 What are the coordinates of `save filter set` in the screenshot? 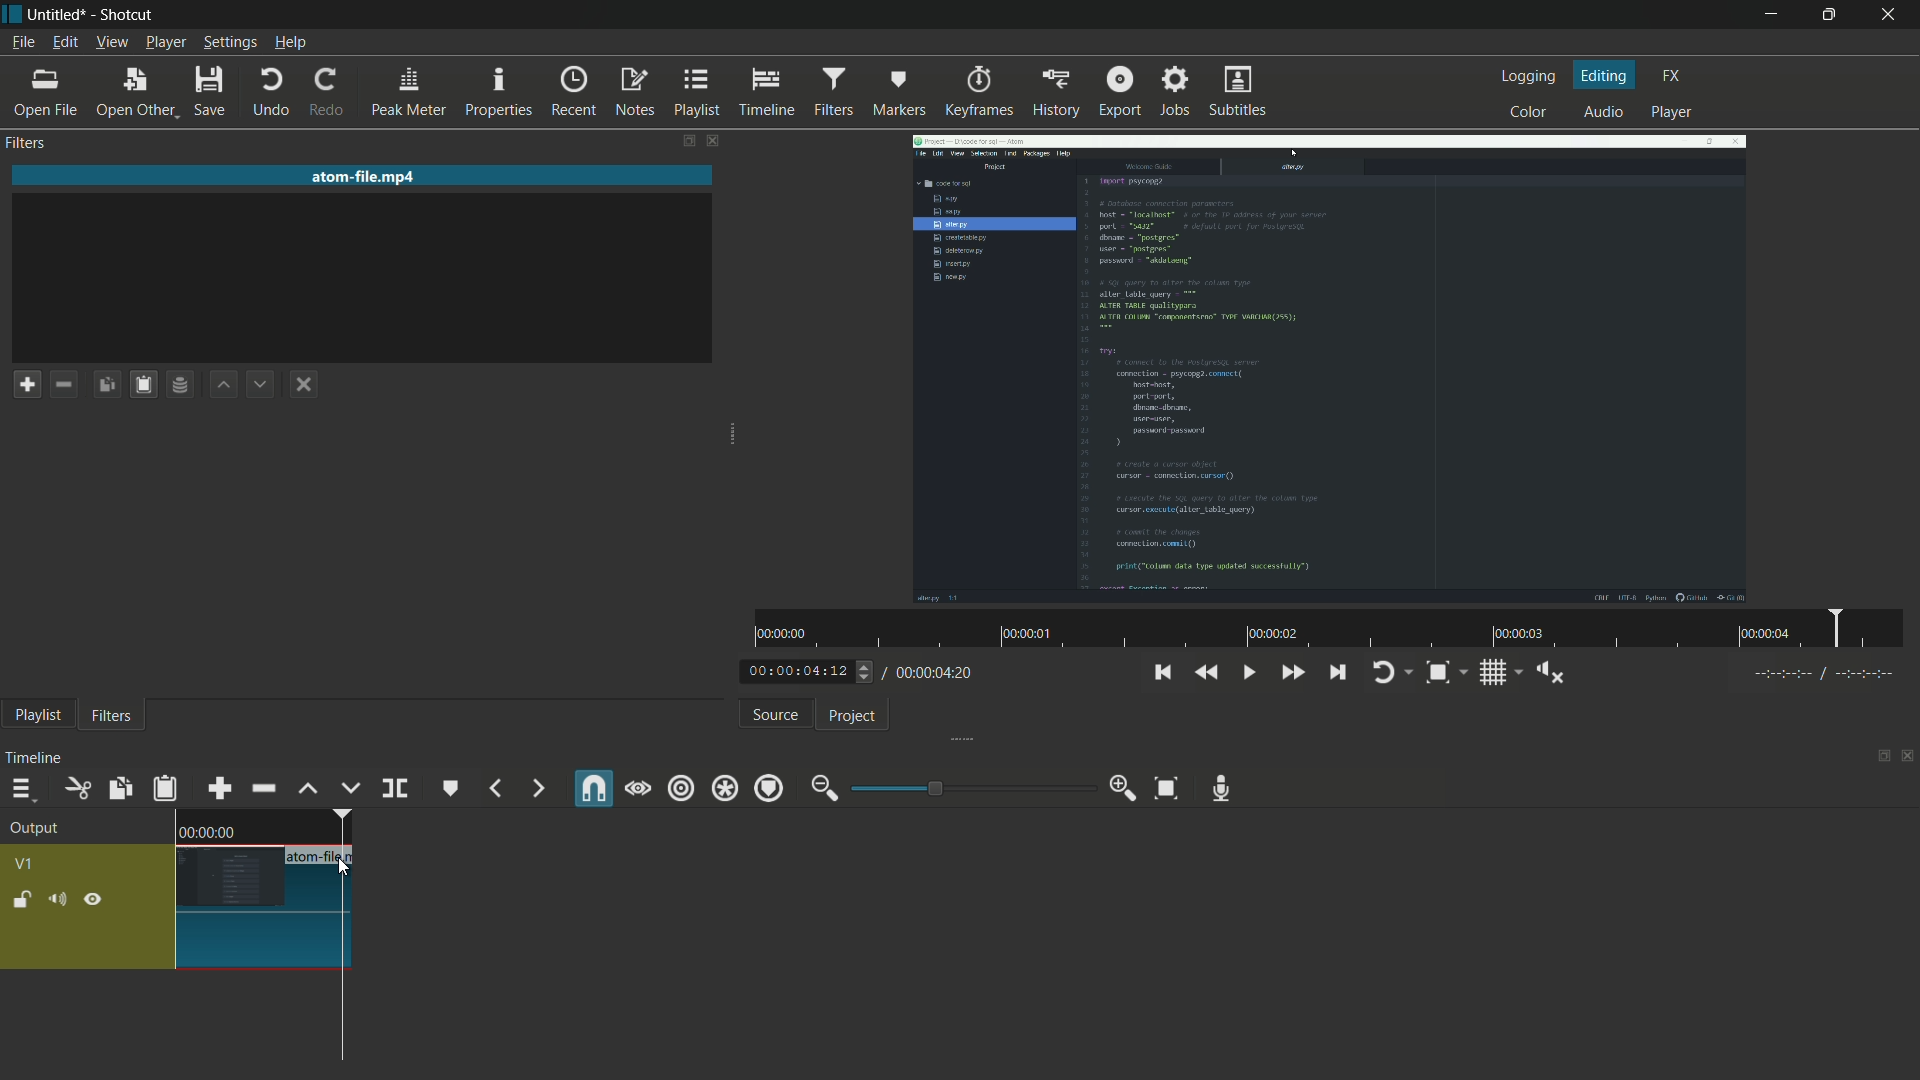 It's located at (178, 384).